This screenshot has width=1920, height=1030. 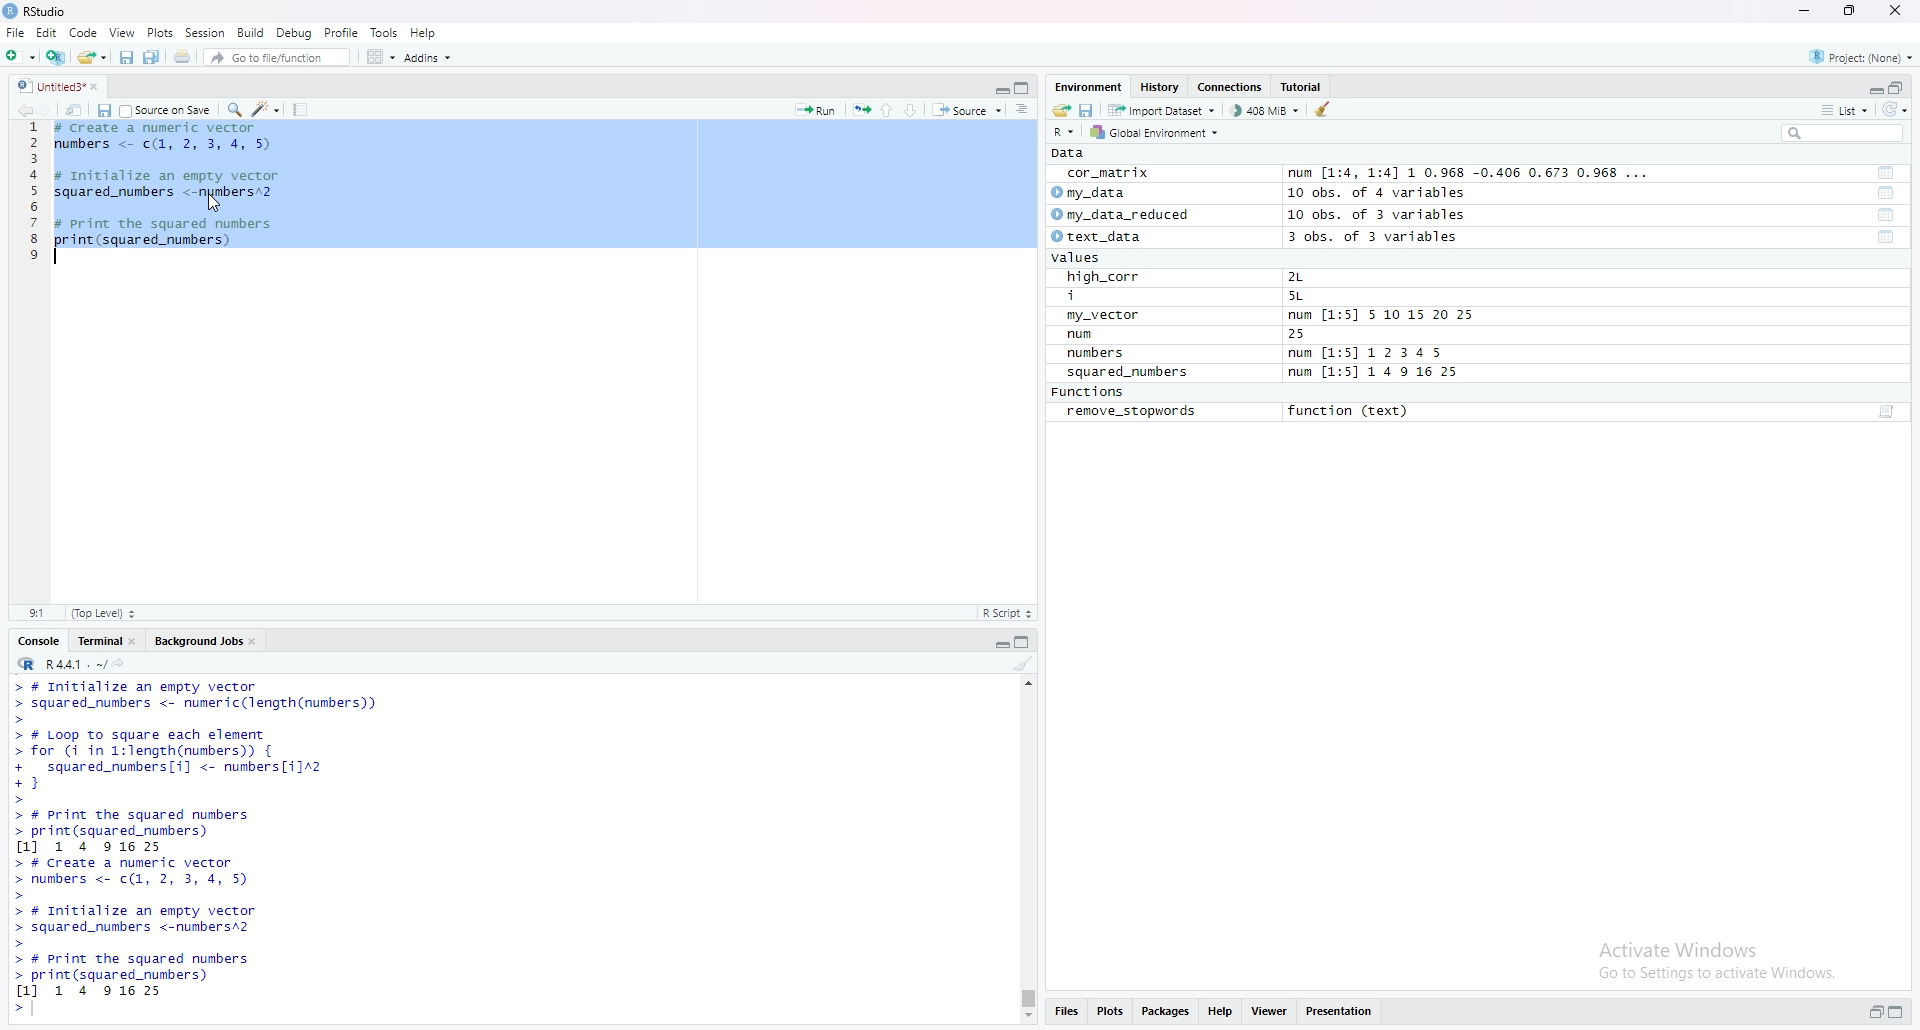 I want to click on RStudio, so click(x=38, y=11).